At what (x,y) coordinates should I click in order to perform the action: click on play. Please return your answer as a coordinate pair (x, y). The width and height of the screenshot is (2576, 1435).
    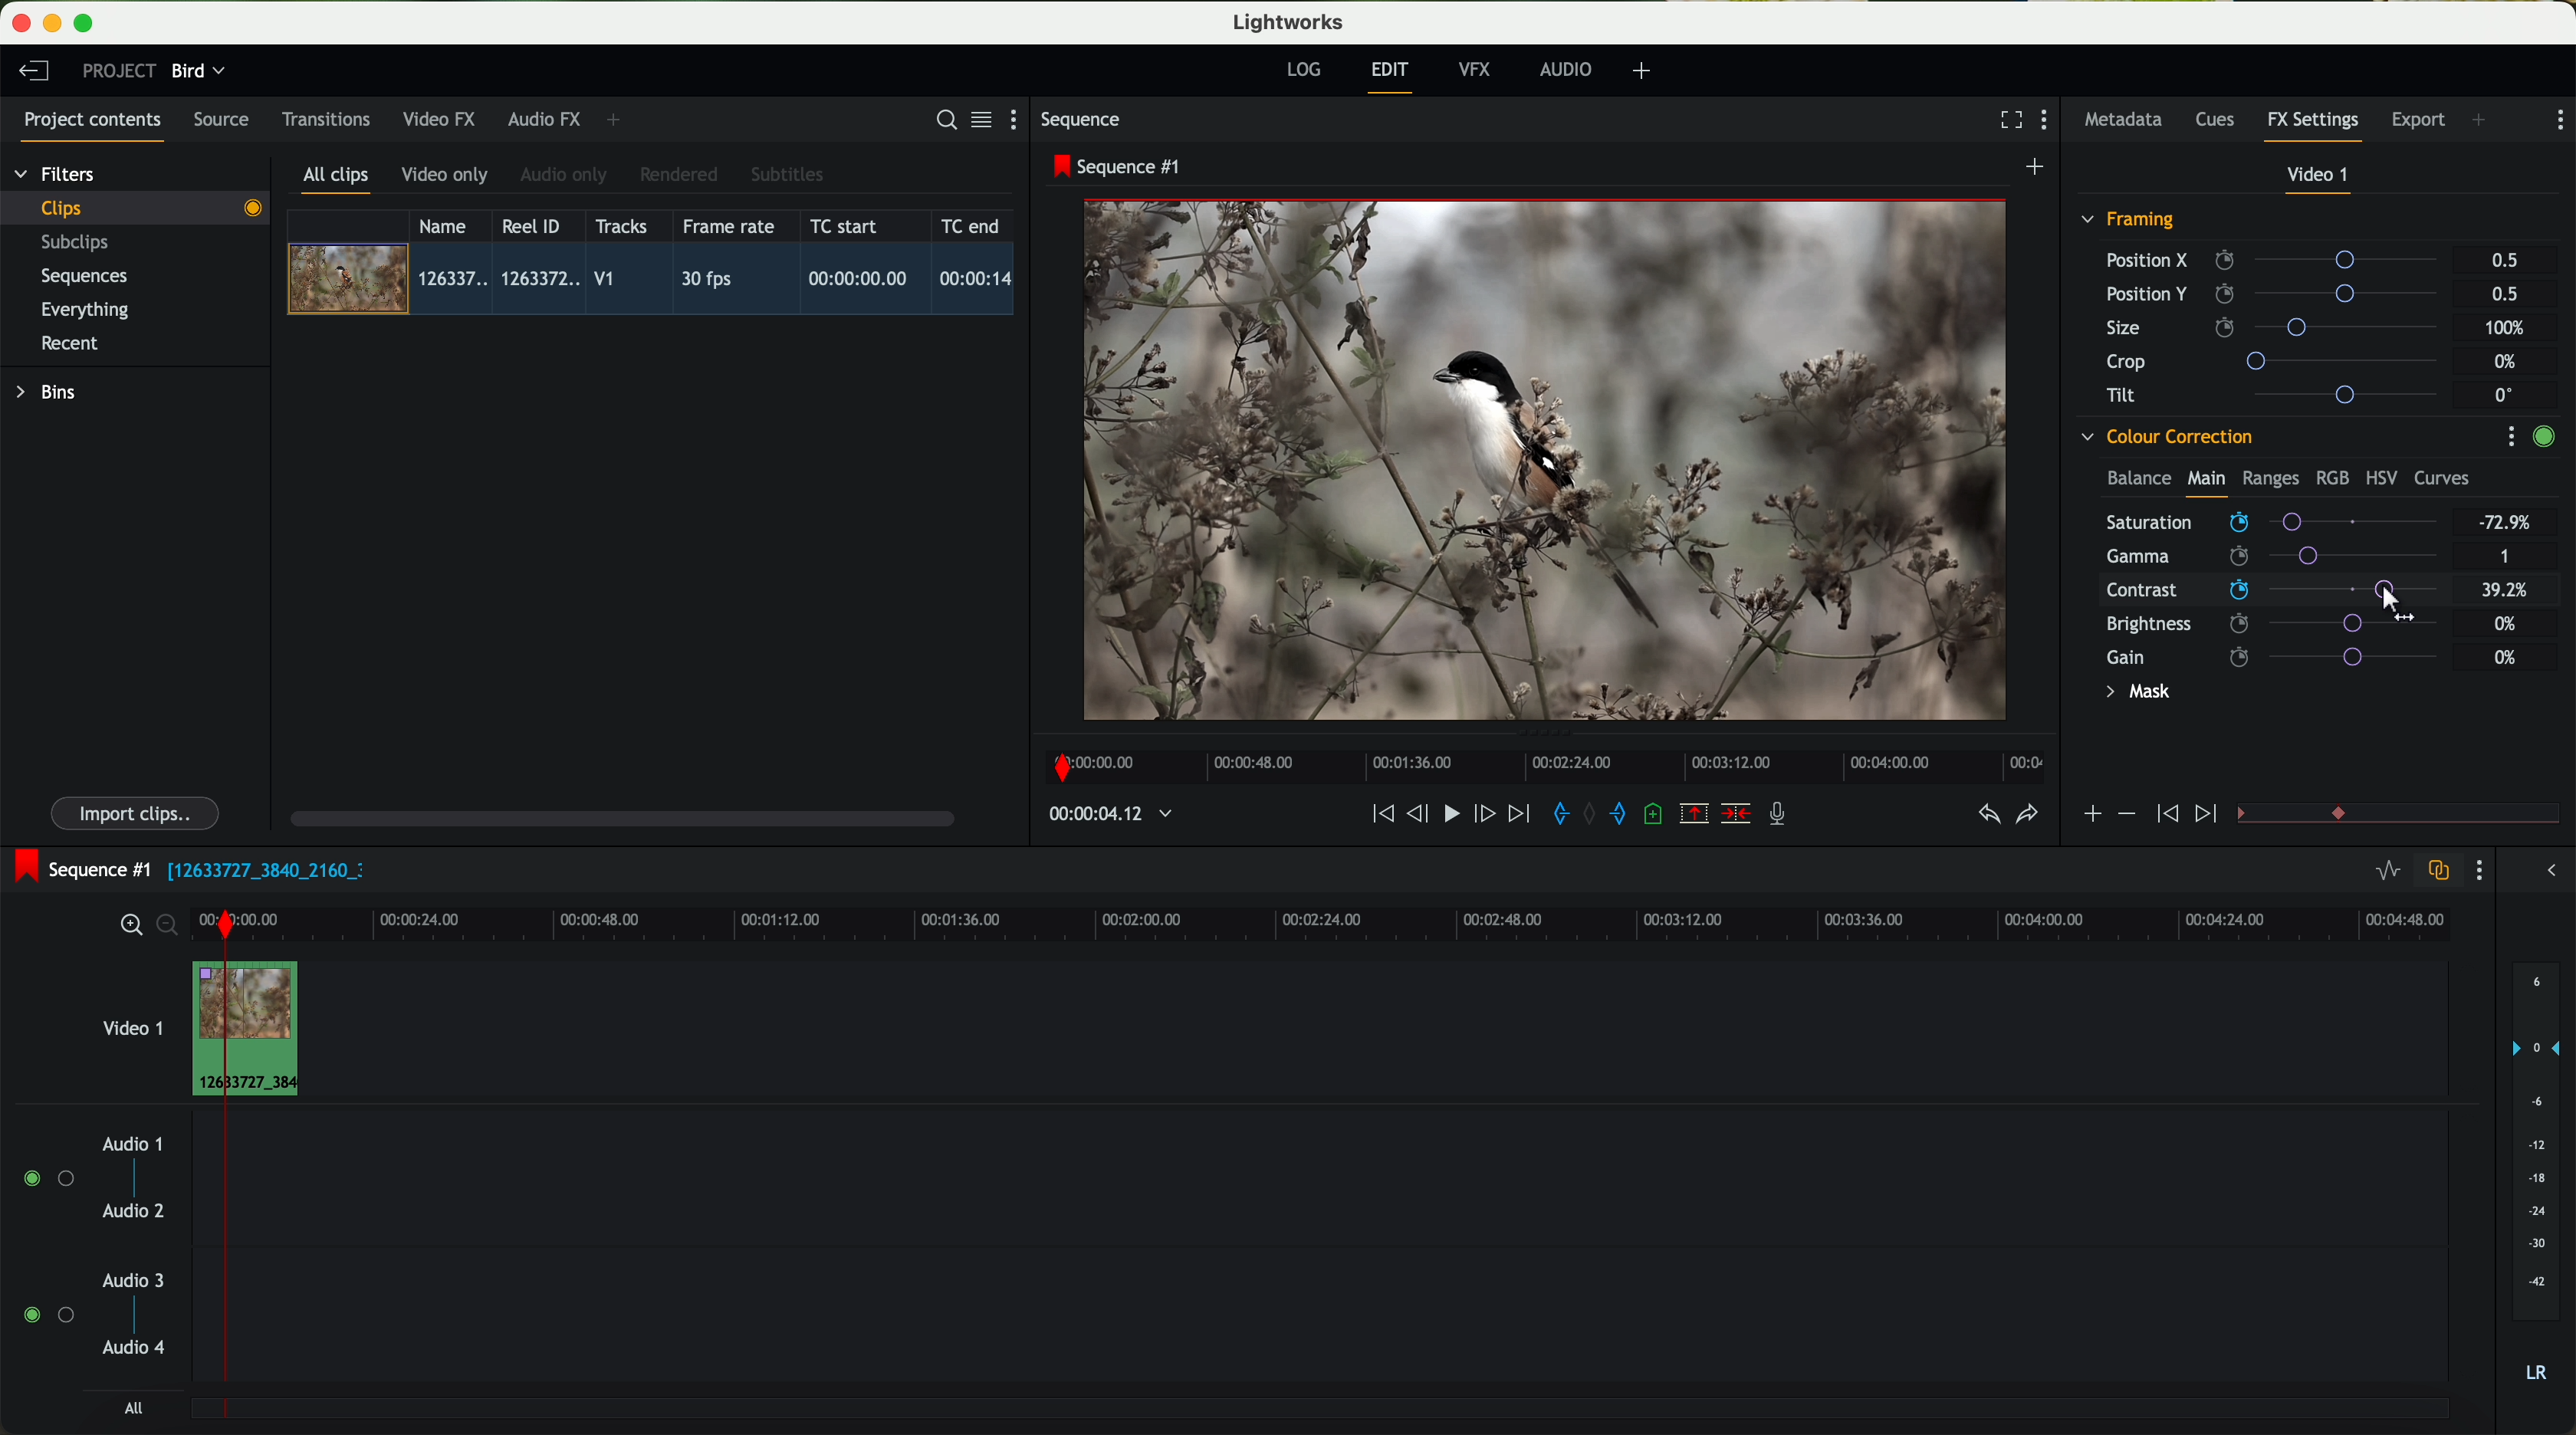
    Looking at the image, I should click on (1450, 812).